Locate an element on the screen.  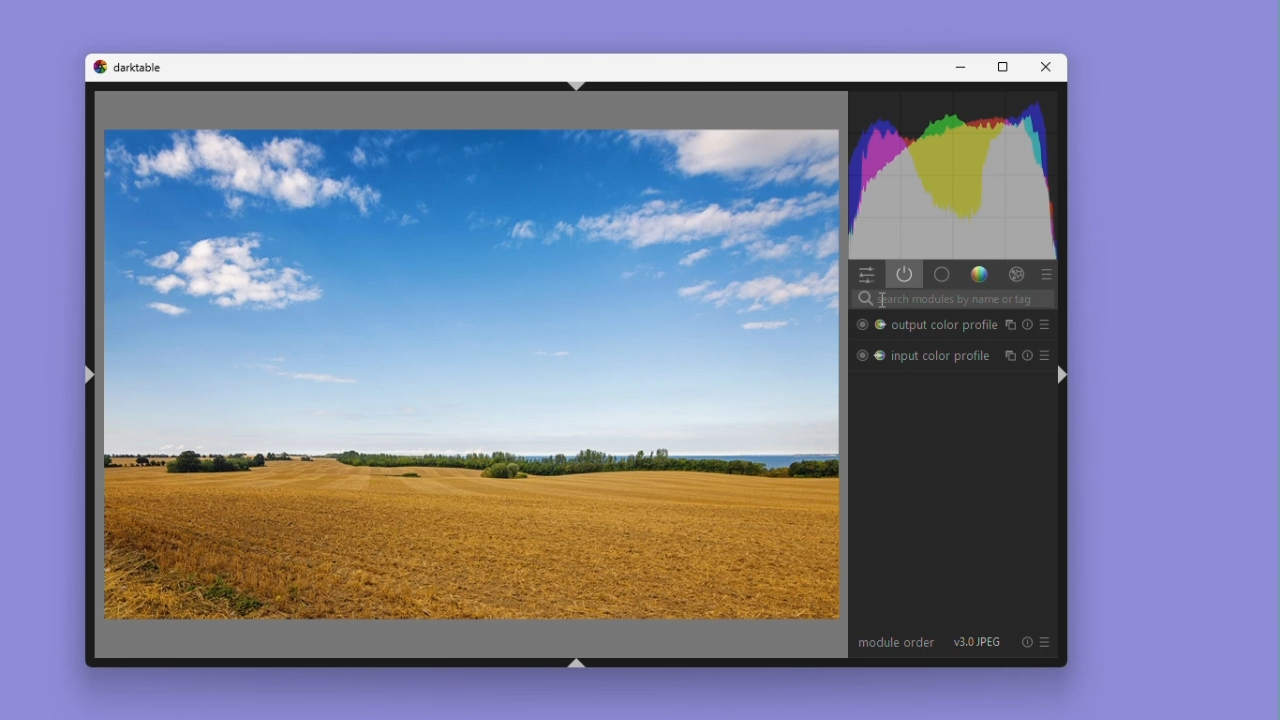
reset is located at coordinates (1028, 354).